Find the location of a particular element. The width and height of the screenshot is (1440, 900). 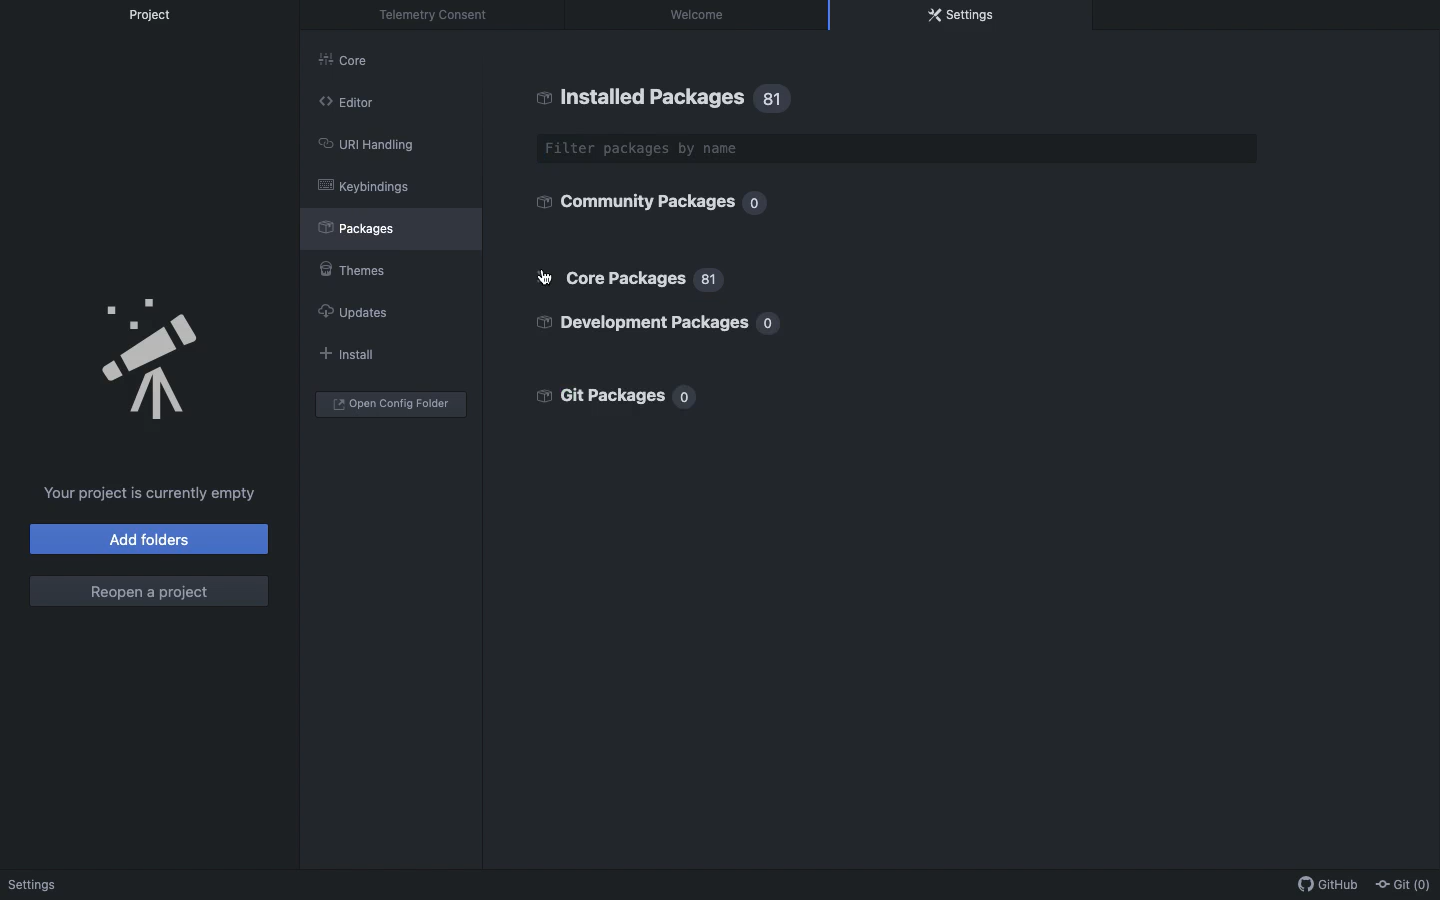

0 is located at coordinates (773, 325).